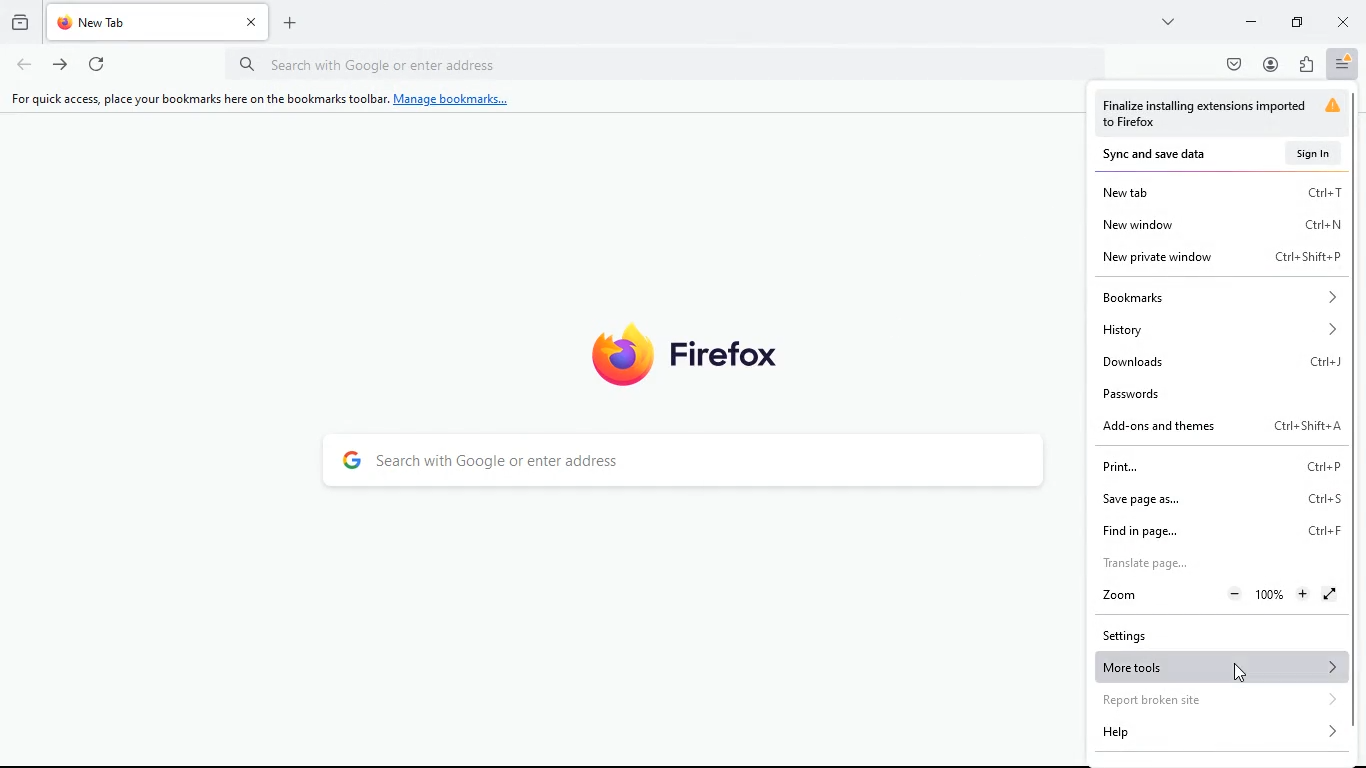  What do you see at coordinates (1223, 533) in the screenshot?
I see `find in page` at bounding box center [1223, 533].